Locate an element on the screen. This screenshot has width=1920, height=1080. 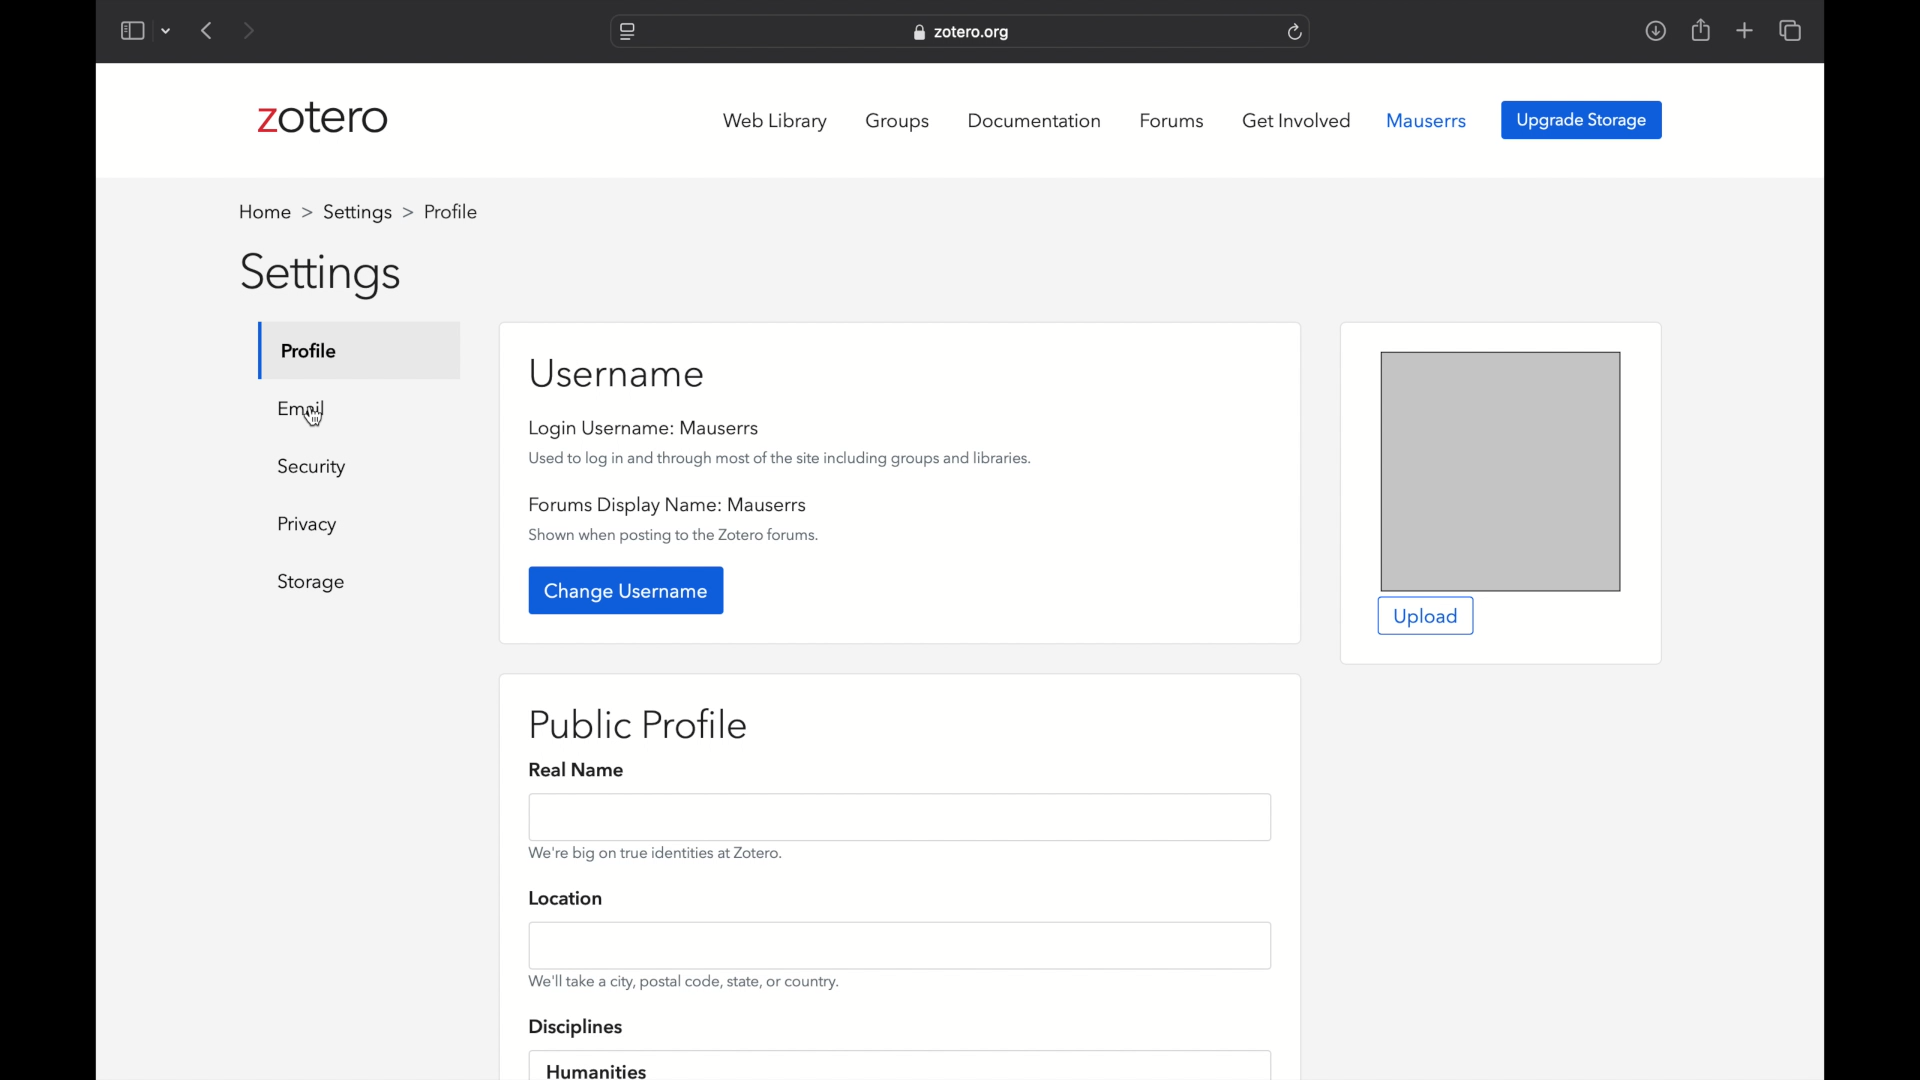
email is located at coordinates (305, 407).